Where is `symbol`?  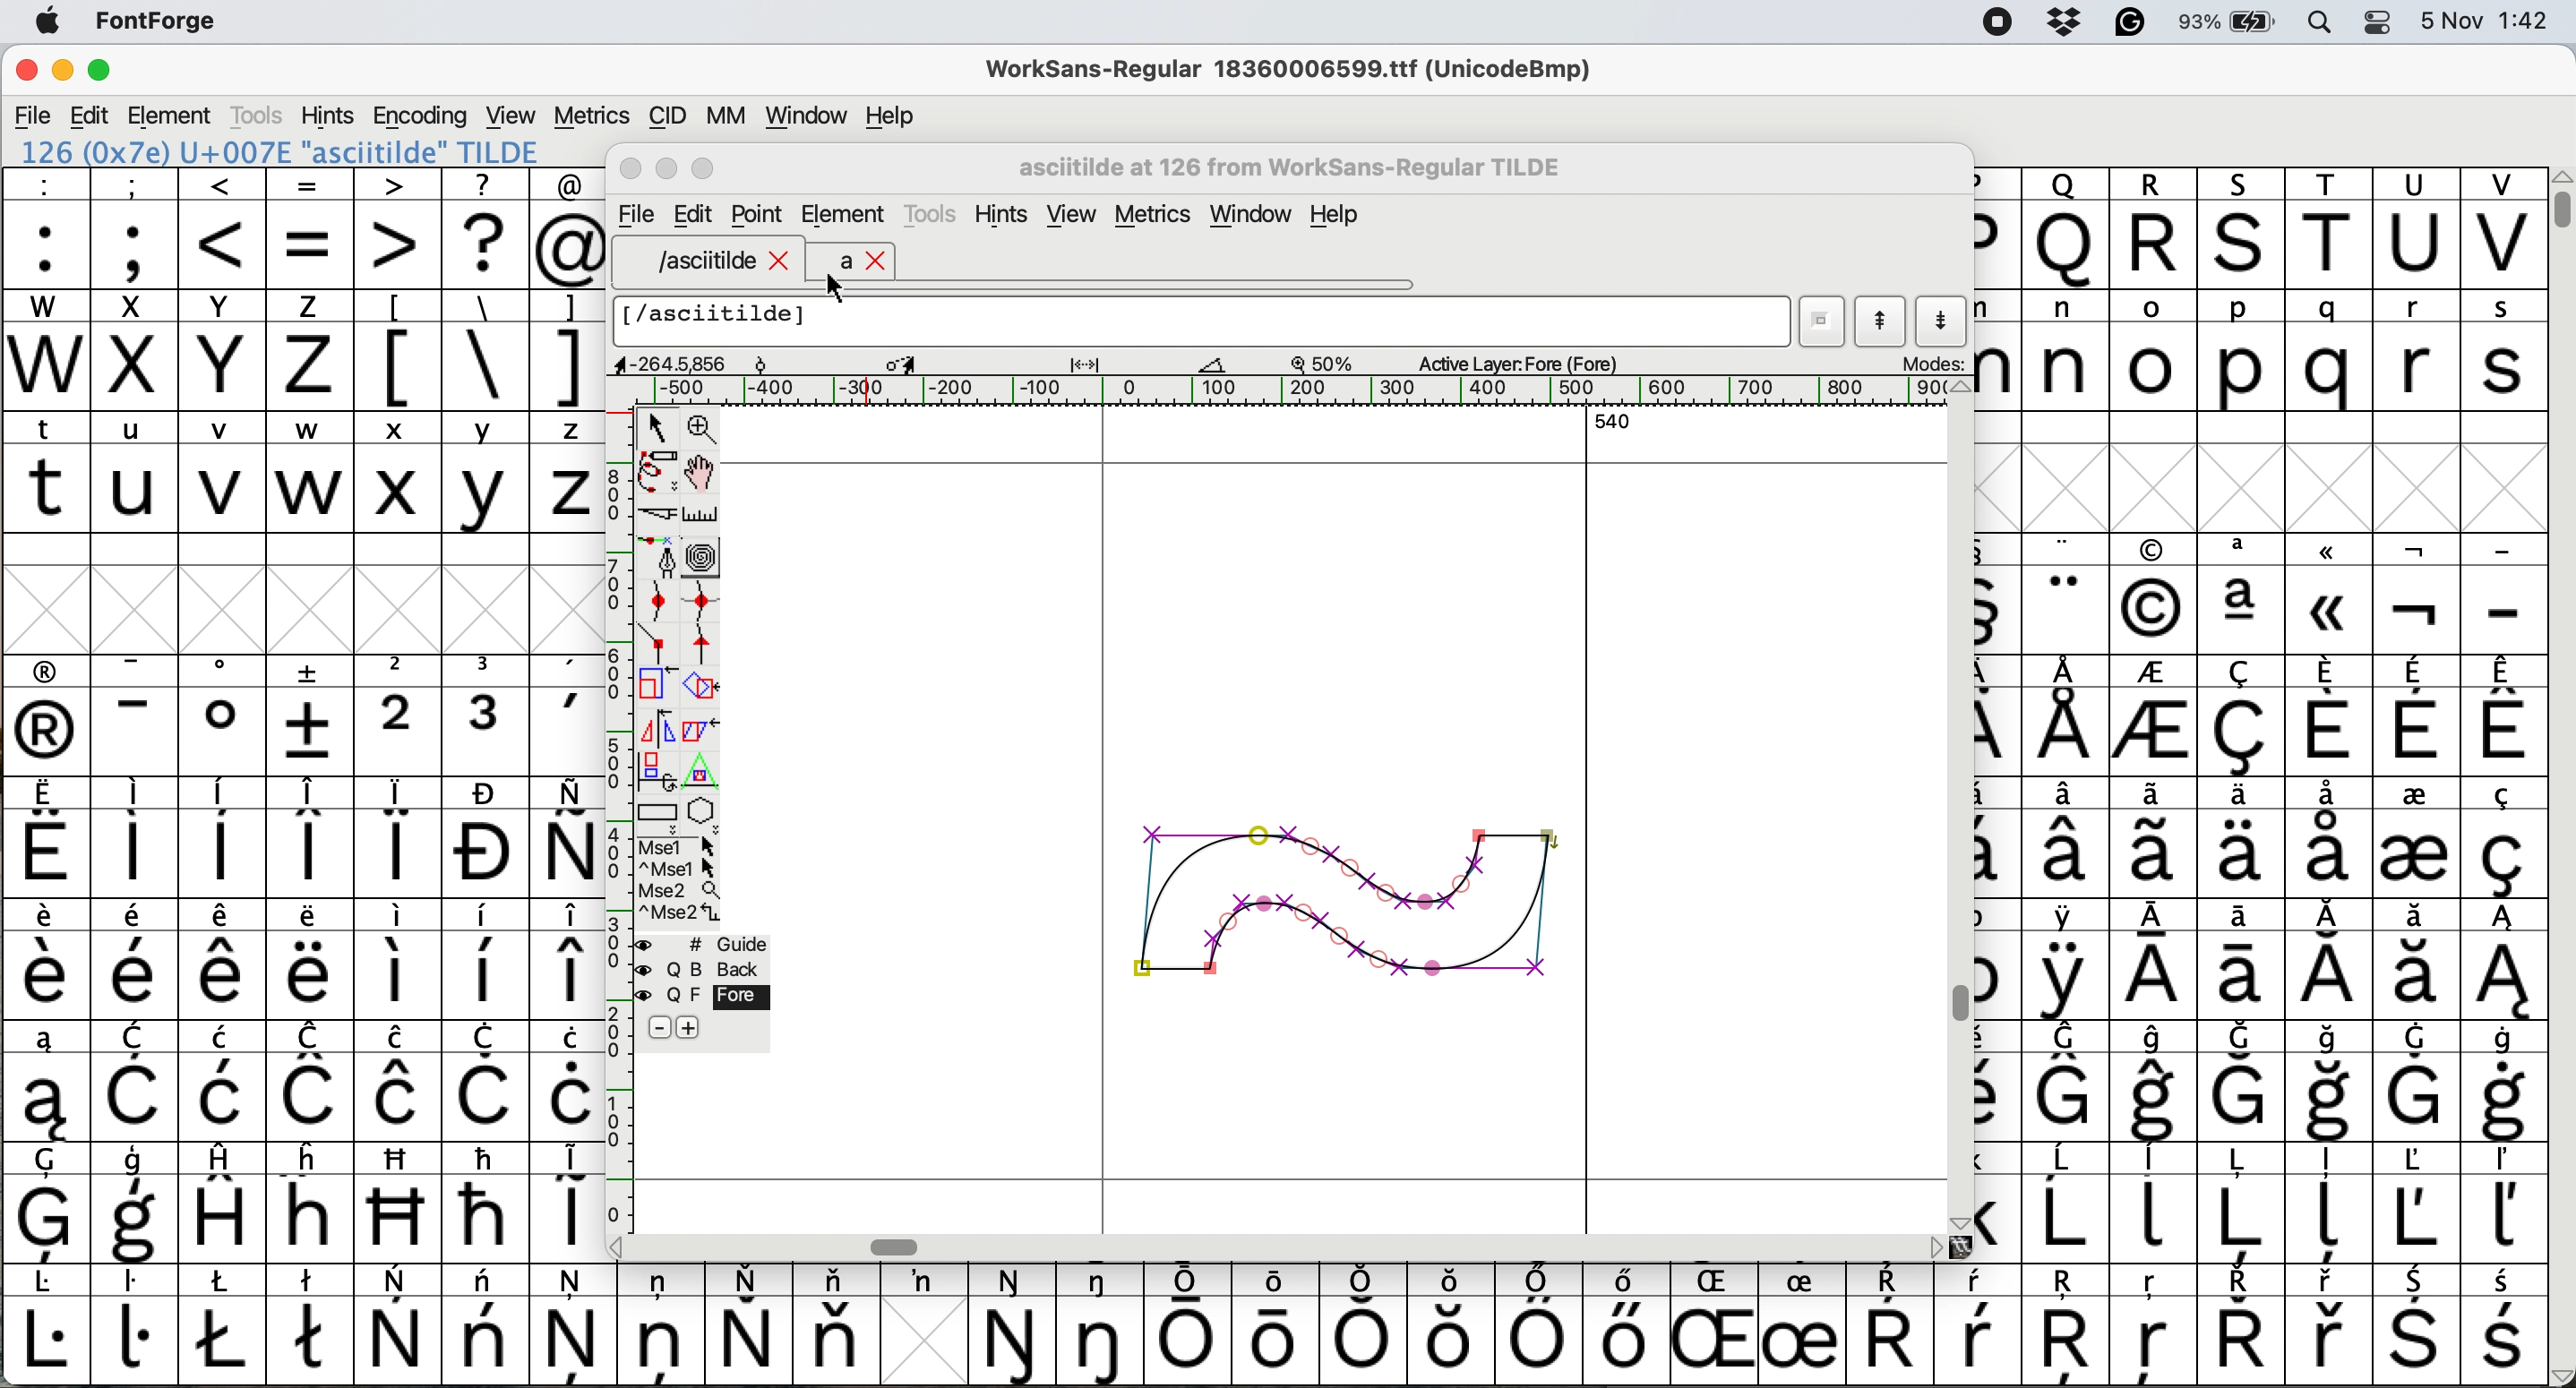 symbol is located at coordinates (568, 716).